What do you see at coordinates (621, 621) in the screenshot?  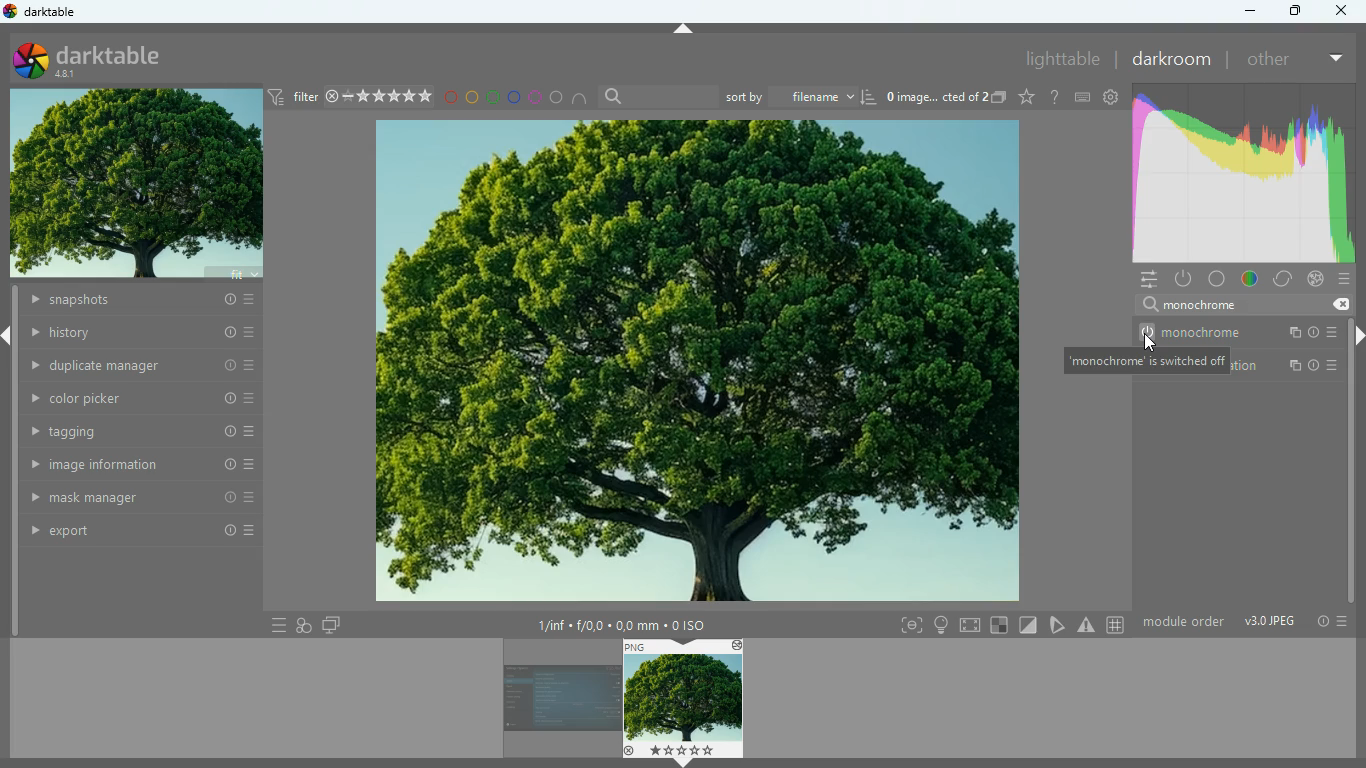 I see `image details` at bounding box center [621, 621].